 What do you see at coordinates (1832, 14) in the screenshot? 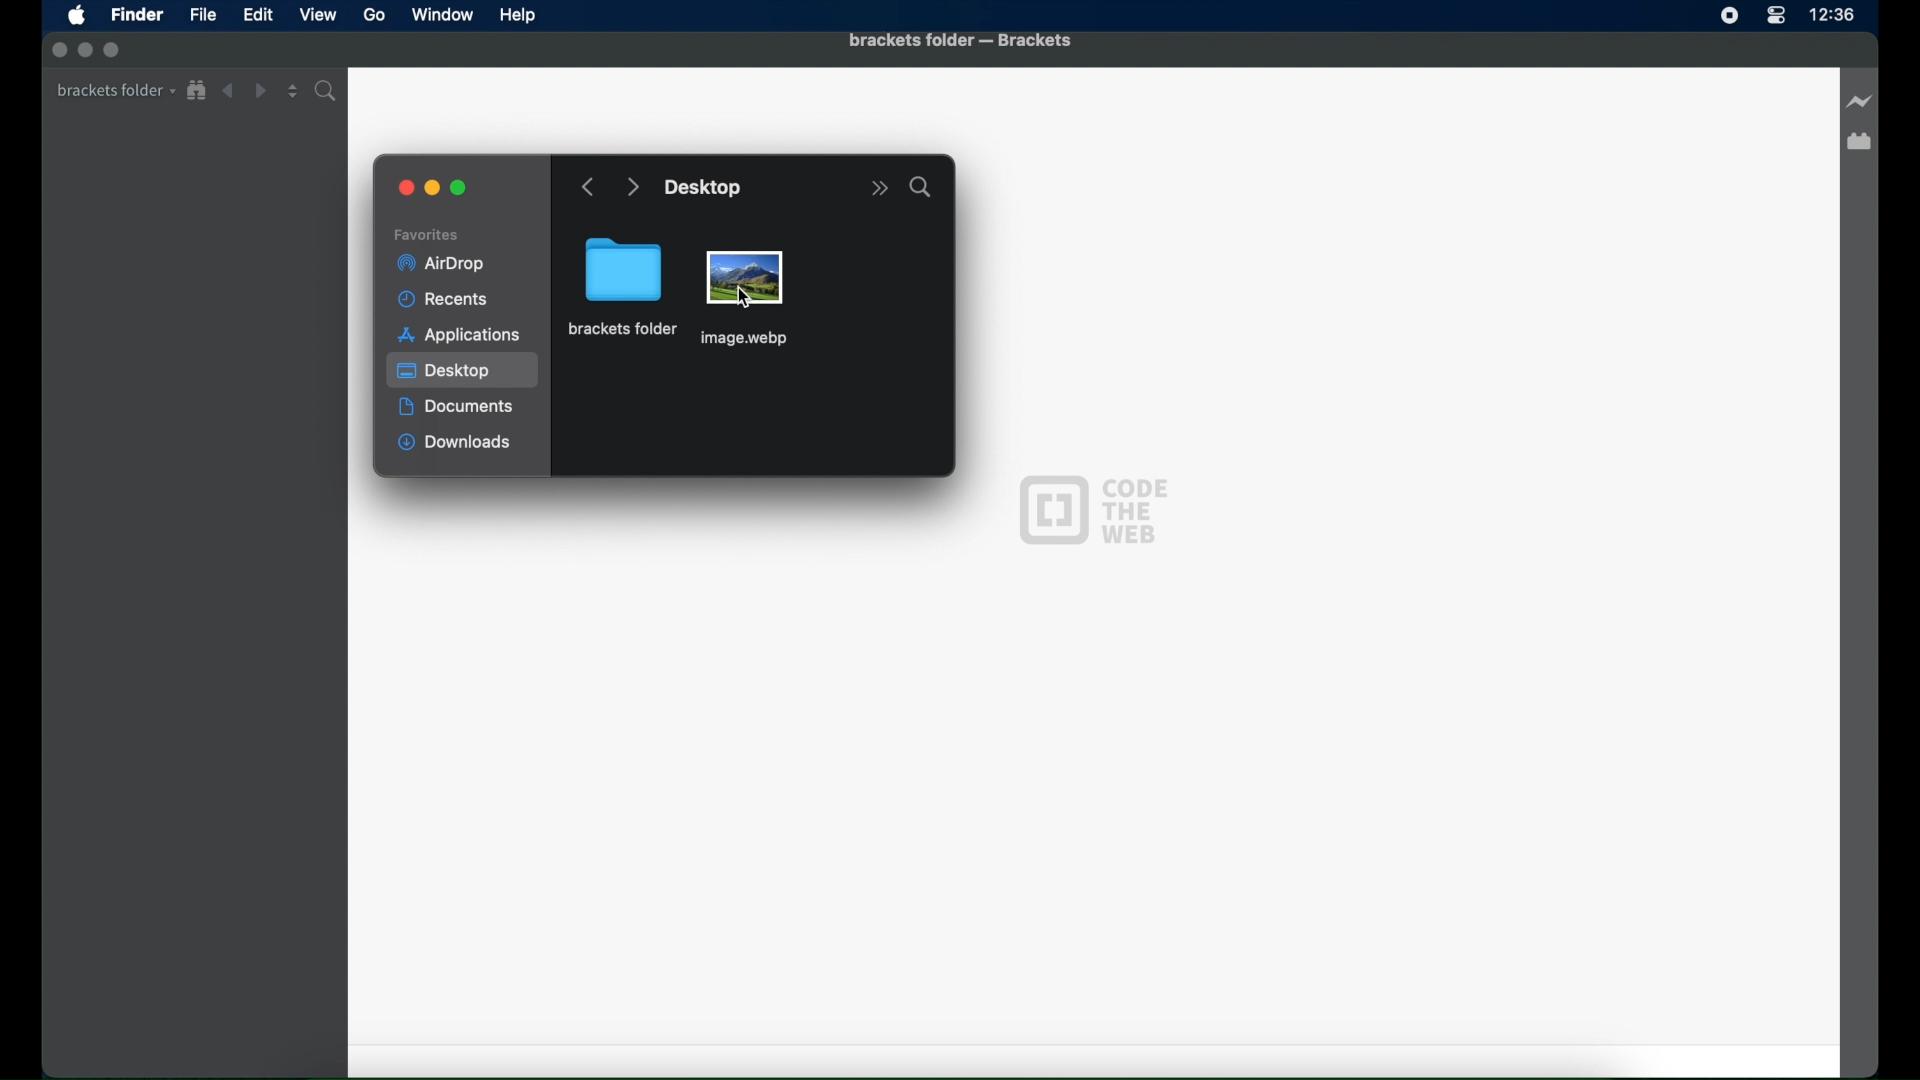
I see `time` at bounding box center [1832, 14].